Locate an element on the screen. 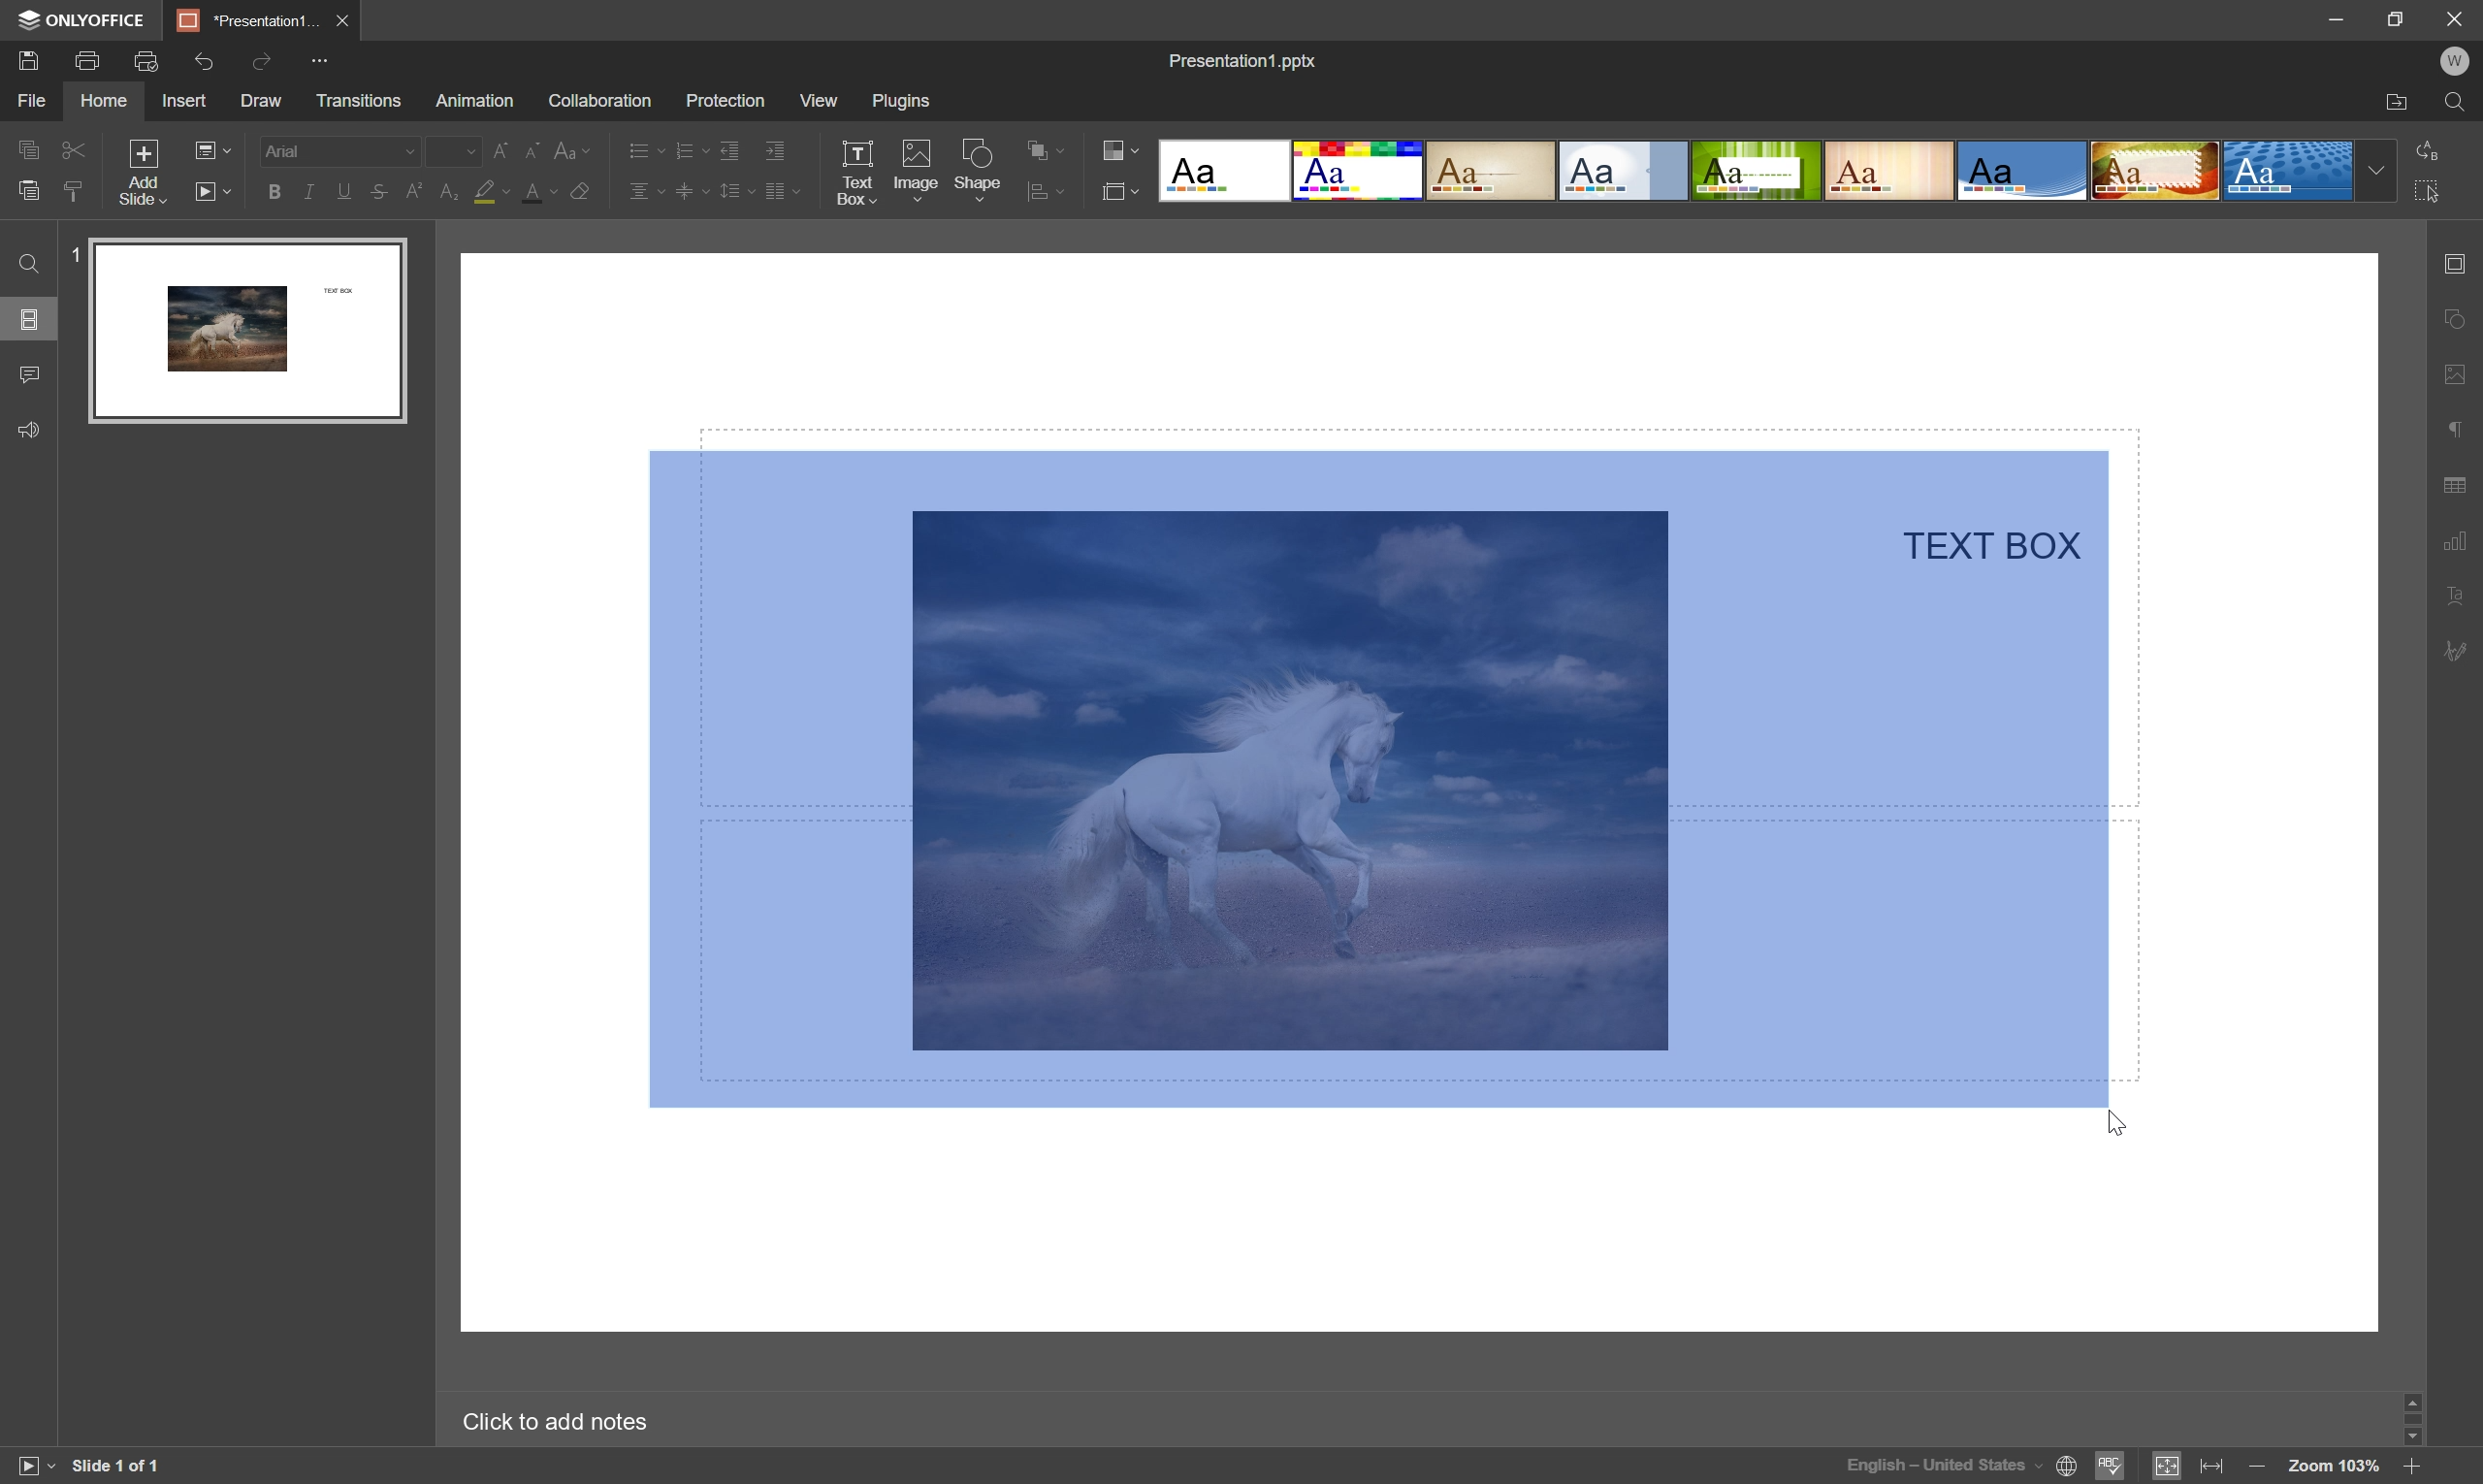  chart settings is located at coordinates (2455, 536).